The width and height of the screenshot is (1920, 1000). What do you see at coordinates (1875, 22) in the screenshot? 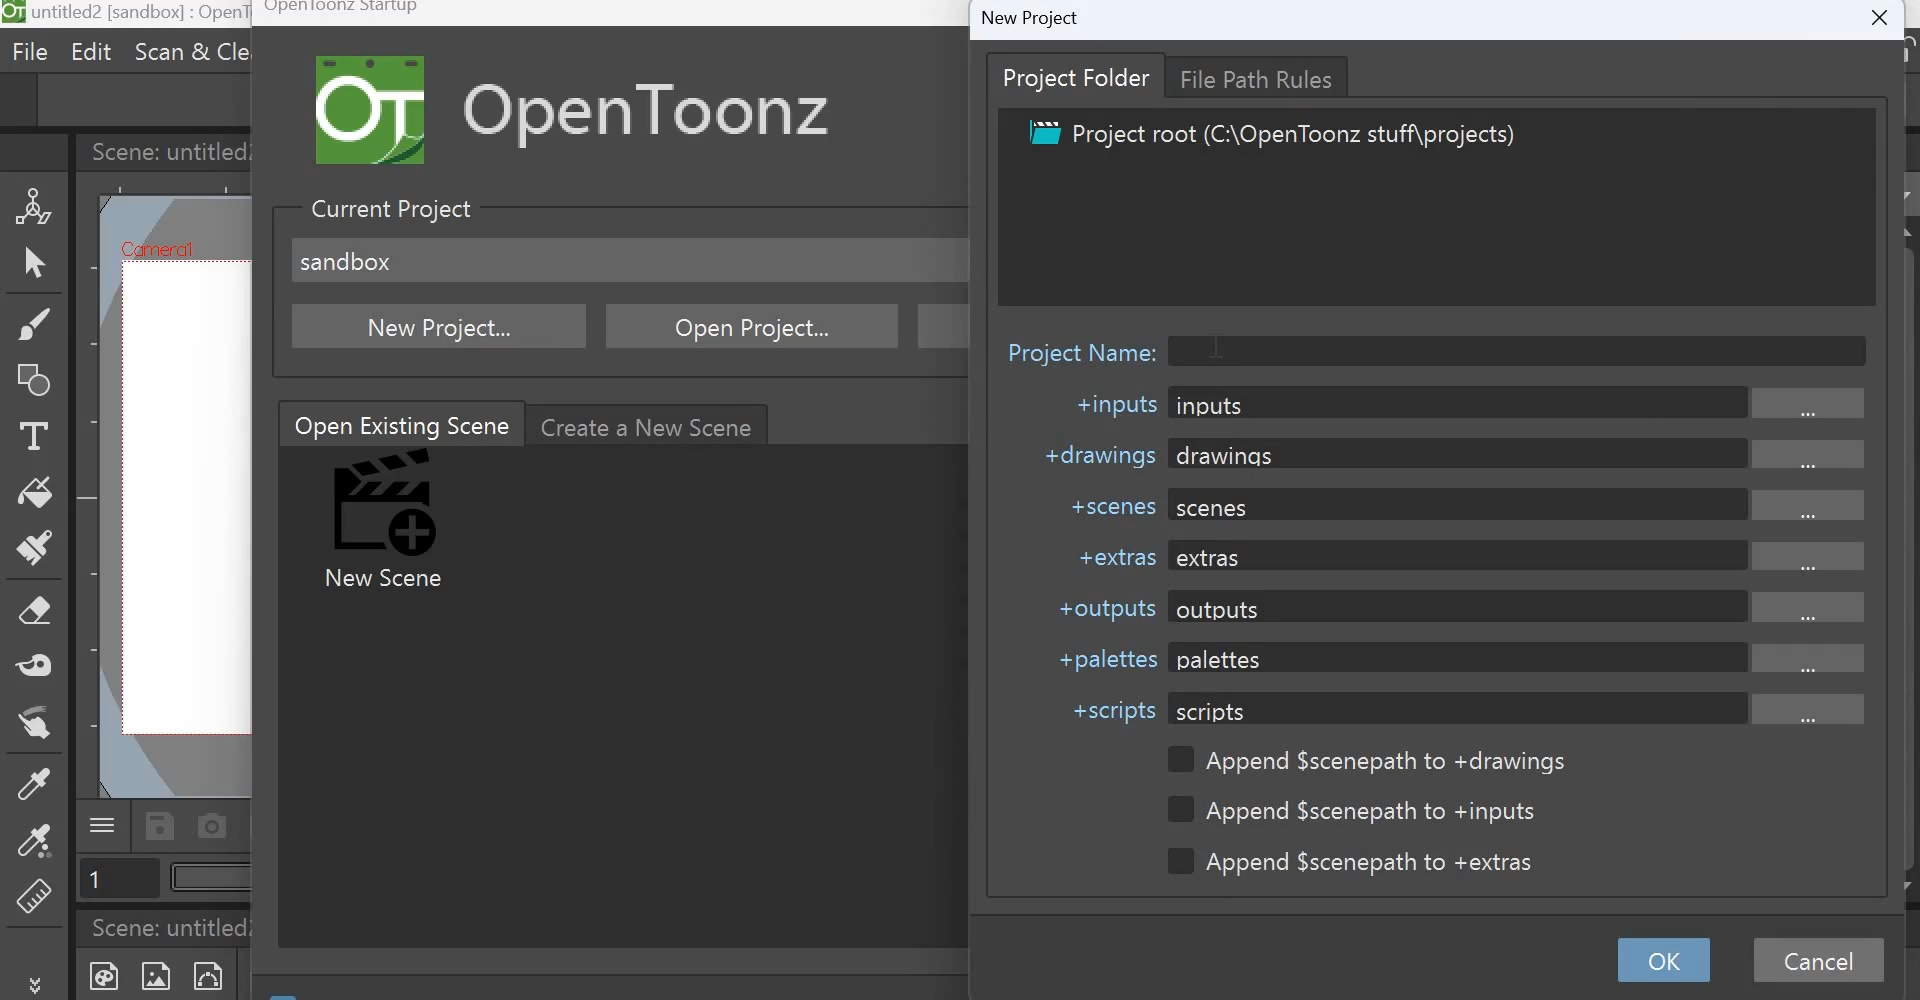
I see `Close window` at bounding box center [1875, 22].